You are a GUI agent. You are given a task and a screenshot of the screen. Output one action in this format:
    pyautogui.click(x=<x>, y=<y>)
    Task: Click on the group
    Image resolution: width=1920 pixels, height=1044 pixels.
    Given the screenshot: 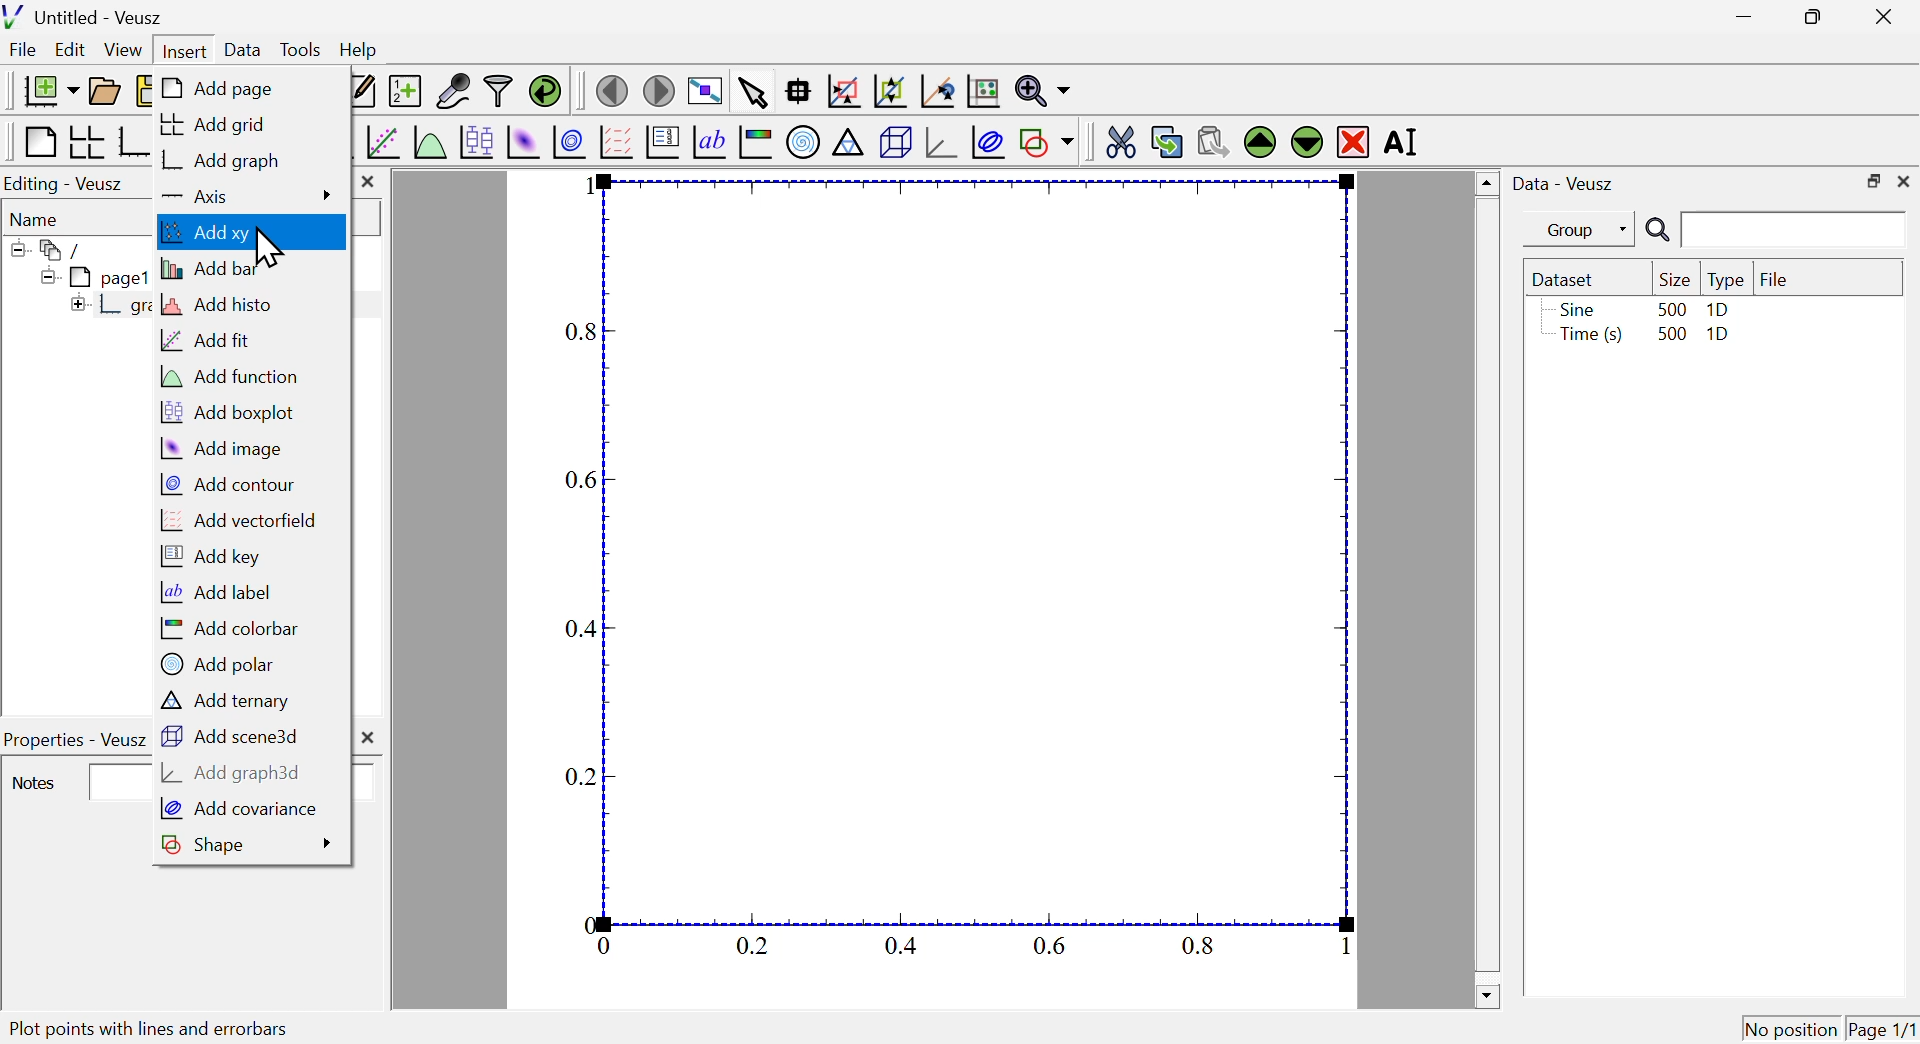 What is the action you would take?
    pyautogui.click(x=1569, y=230)
    